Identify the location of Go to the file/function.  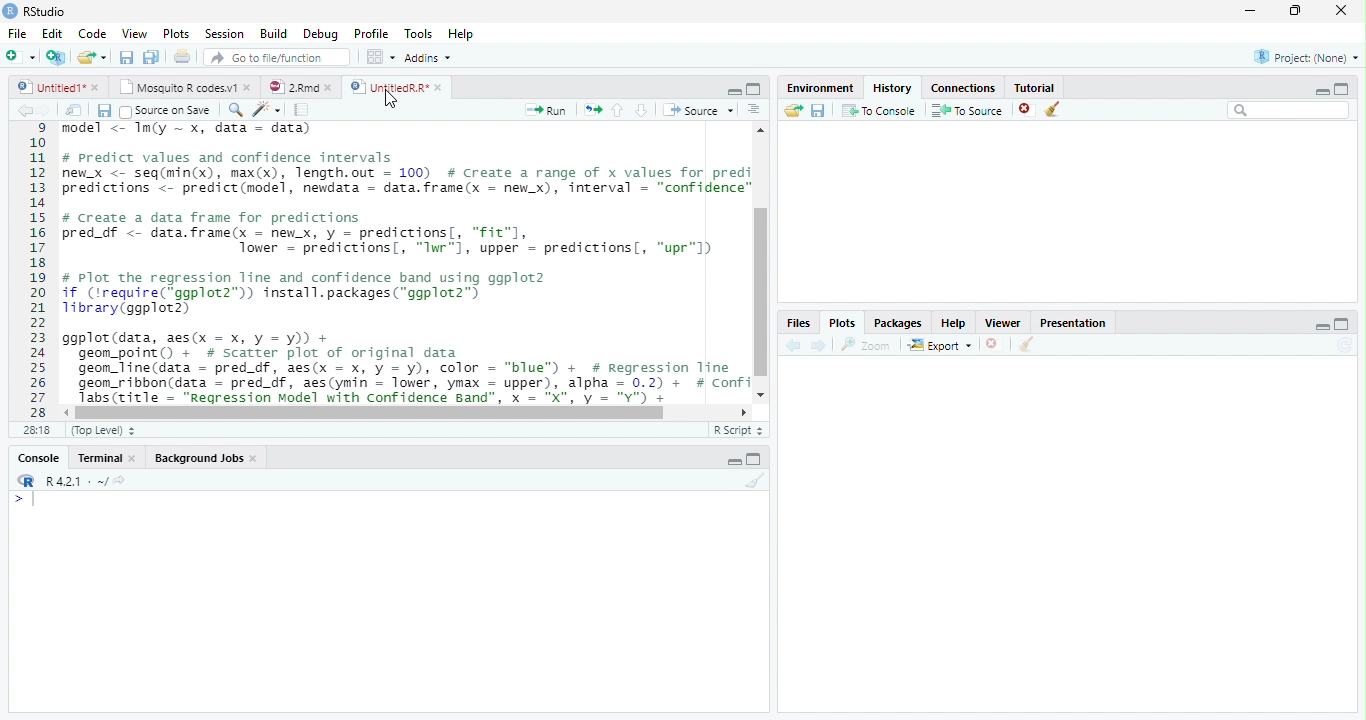
(278, 58).